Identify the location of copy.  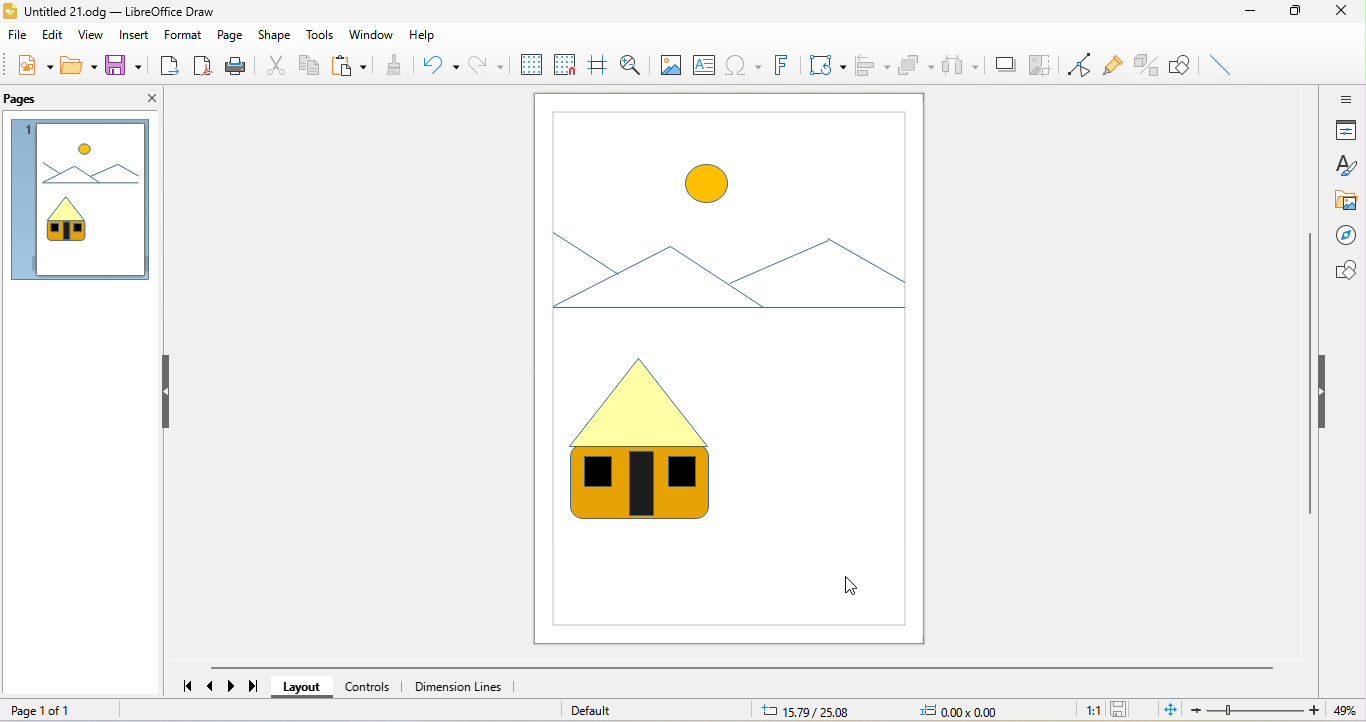
(311, 64).